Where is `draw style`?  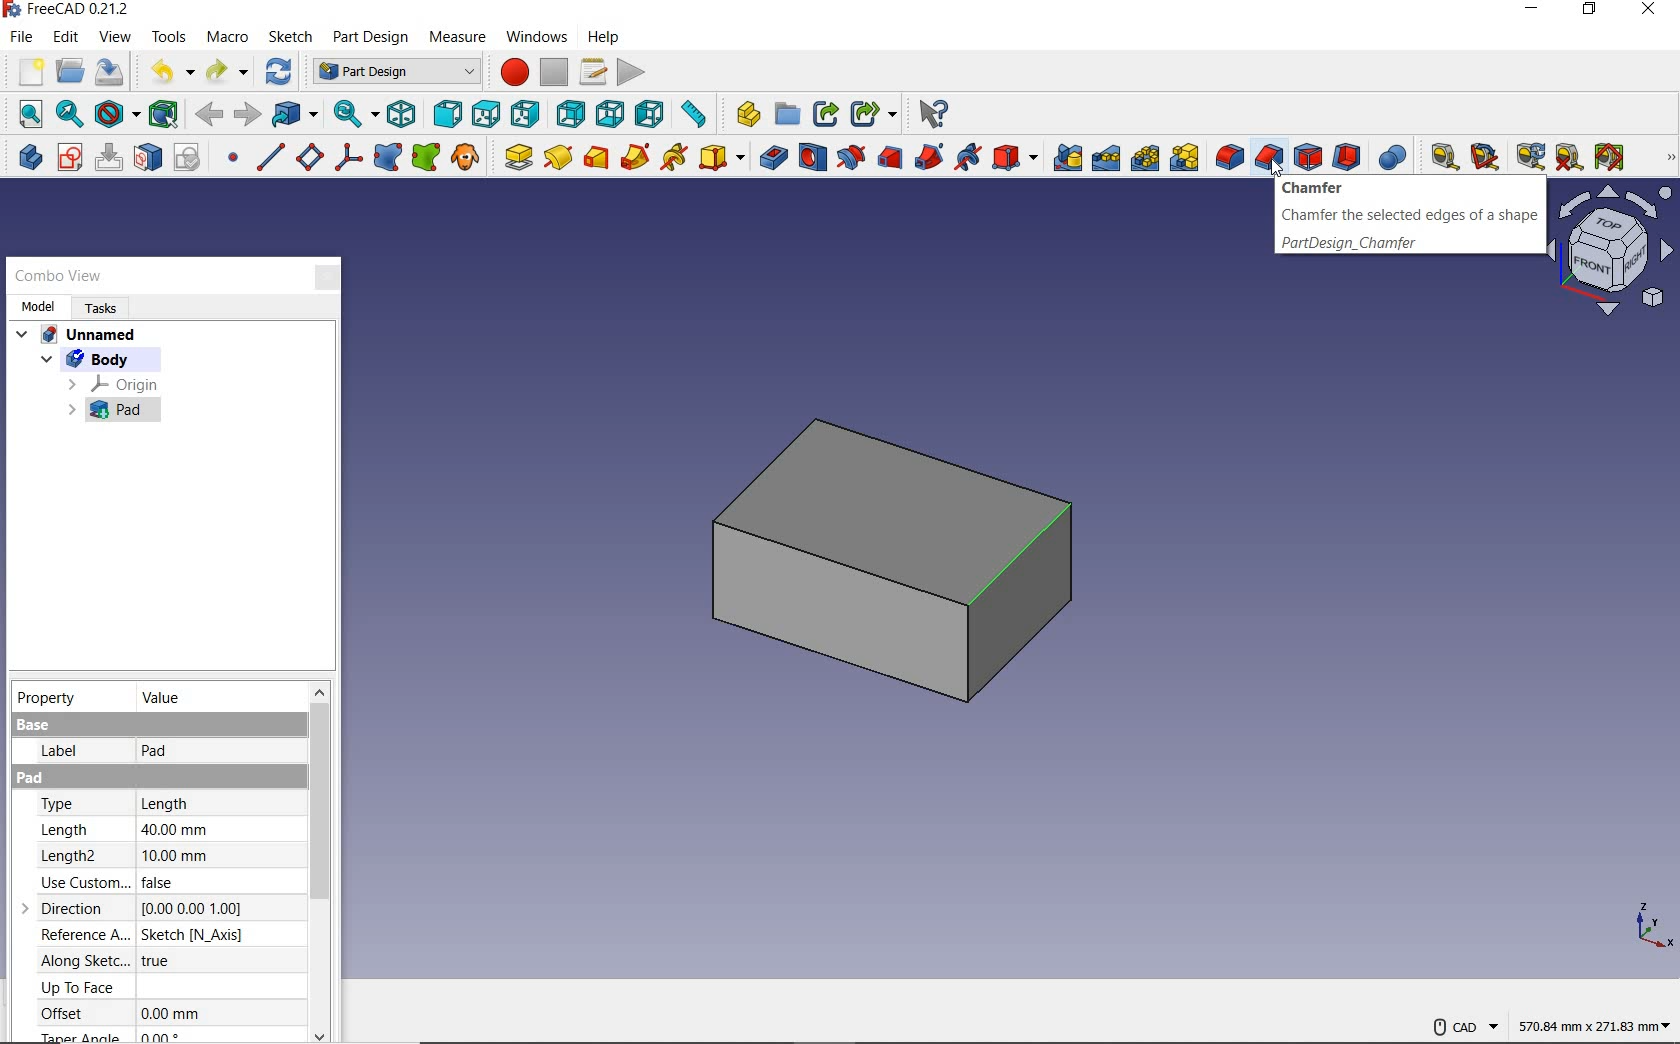 draw style is located at coordinates (116, 115).